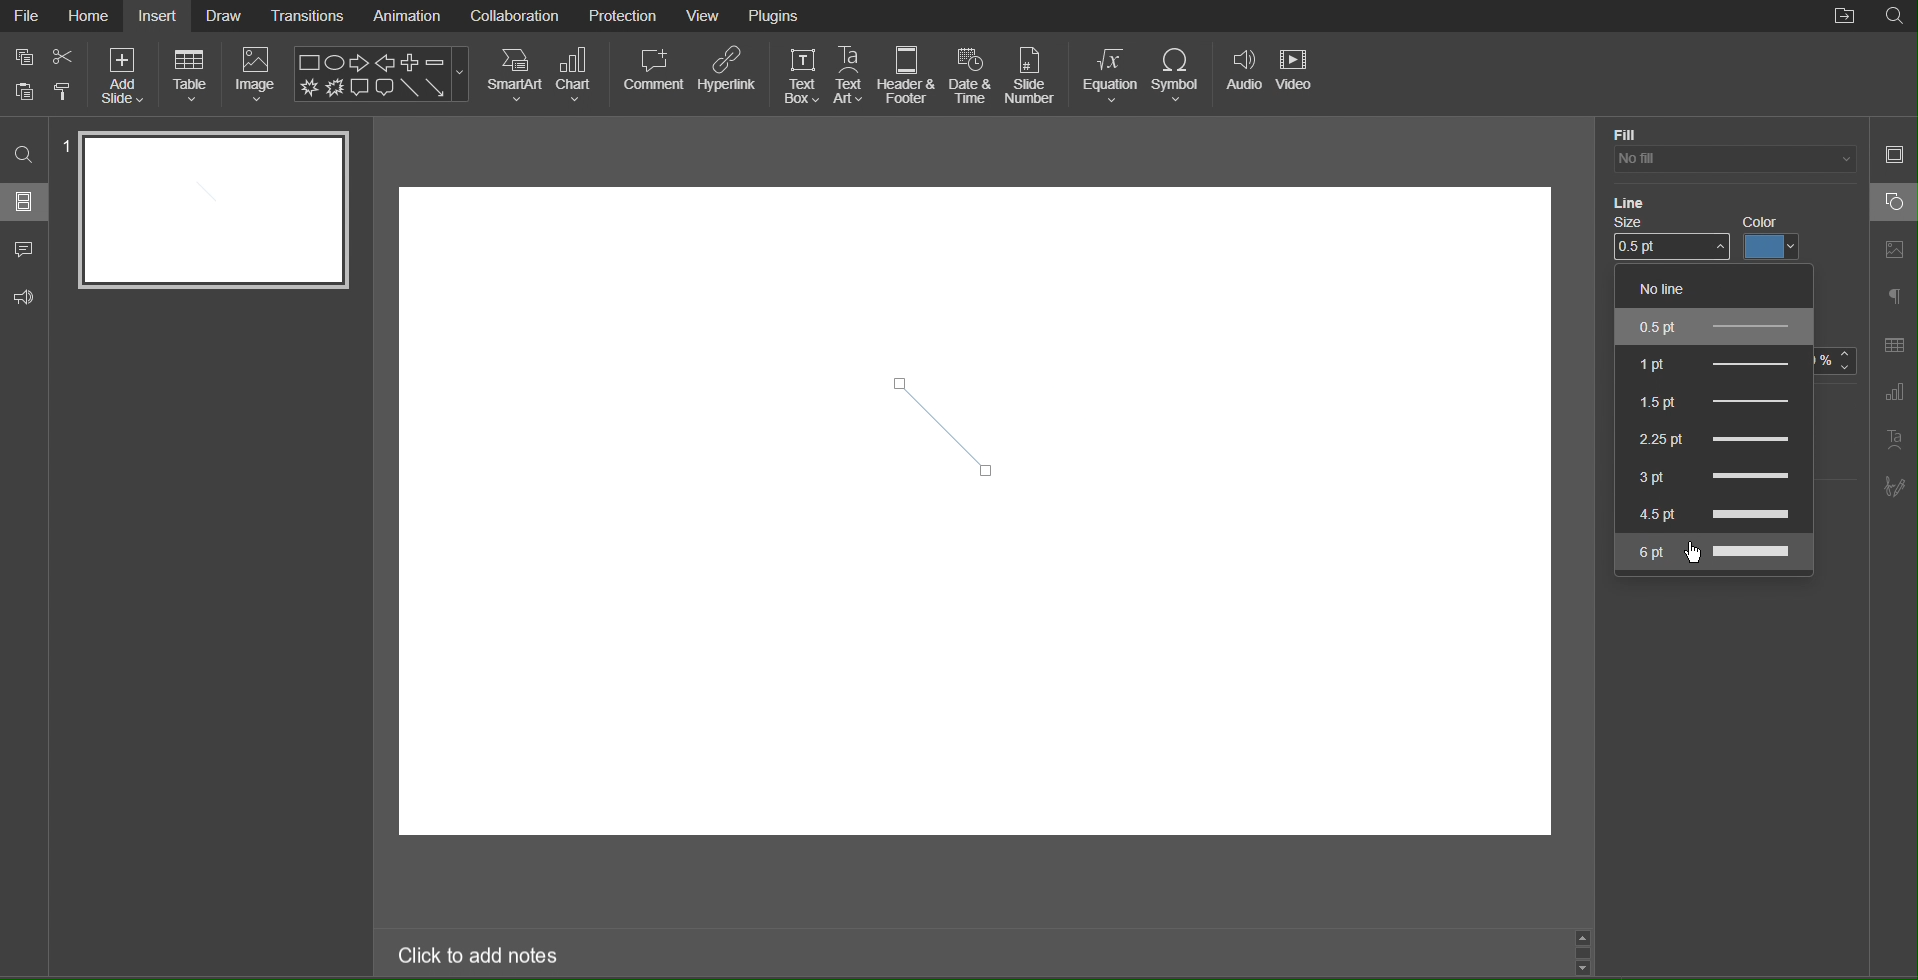  Describe the element at coordinates (1626, 133) in the screenshot. I see `Fill` at that location.